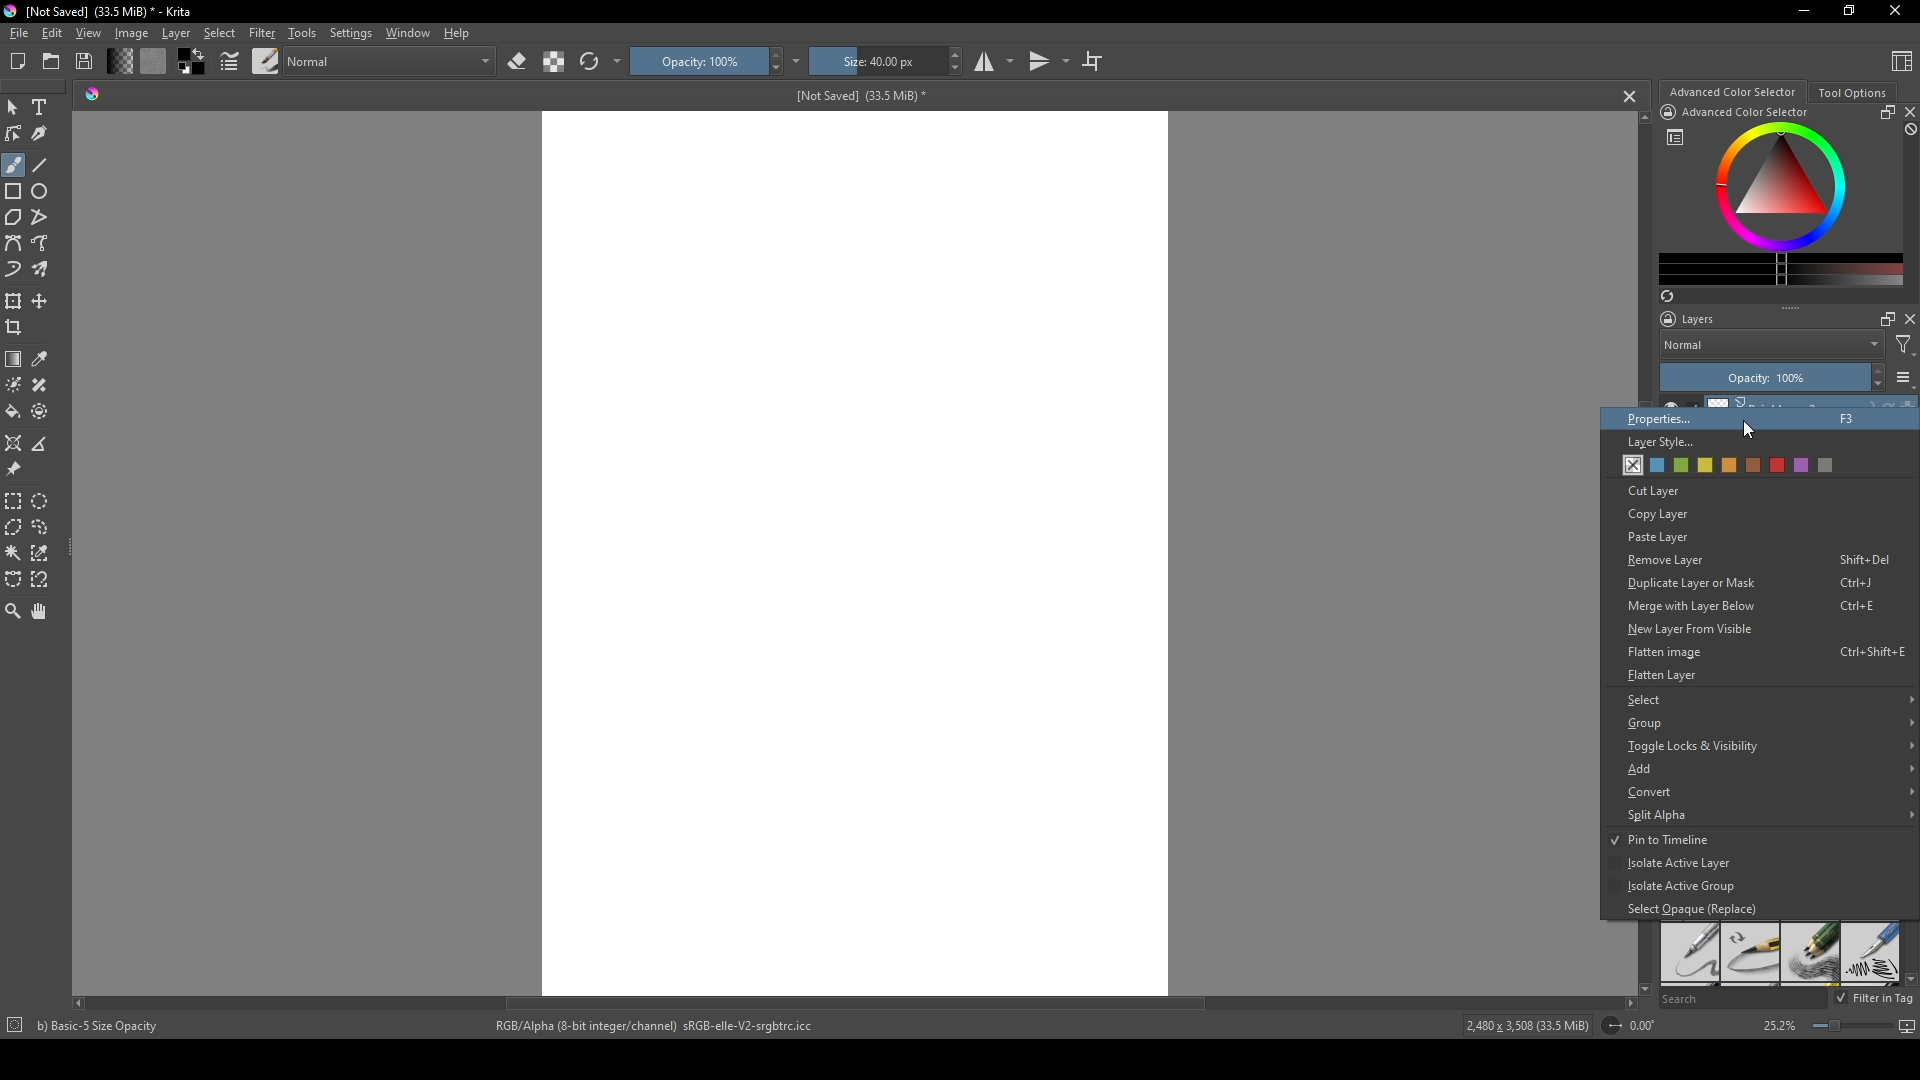 The height and width of the screenshot is (1080, 1920). I want to click on Properties..., so click(1745, 417).